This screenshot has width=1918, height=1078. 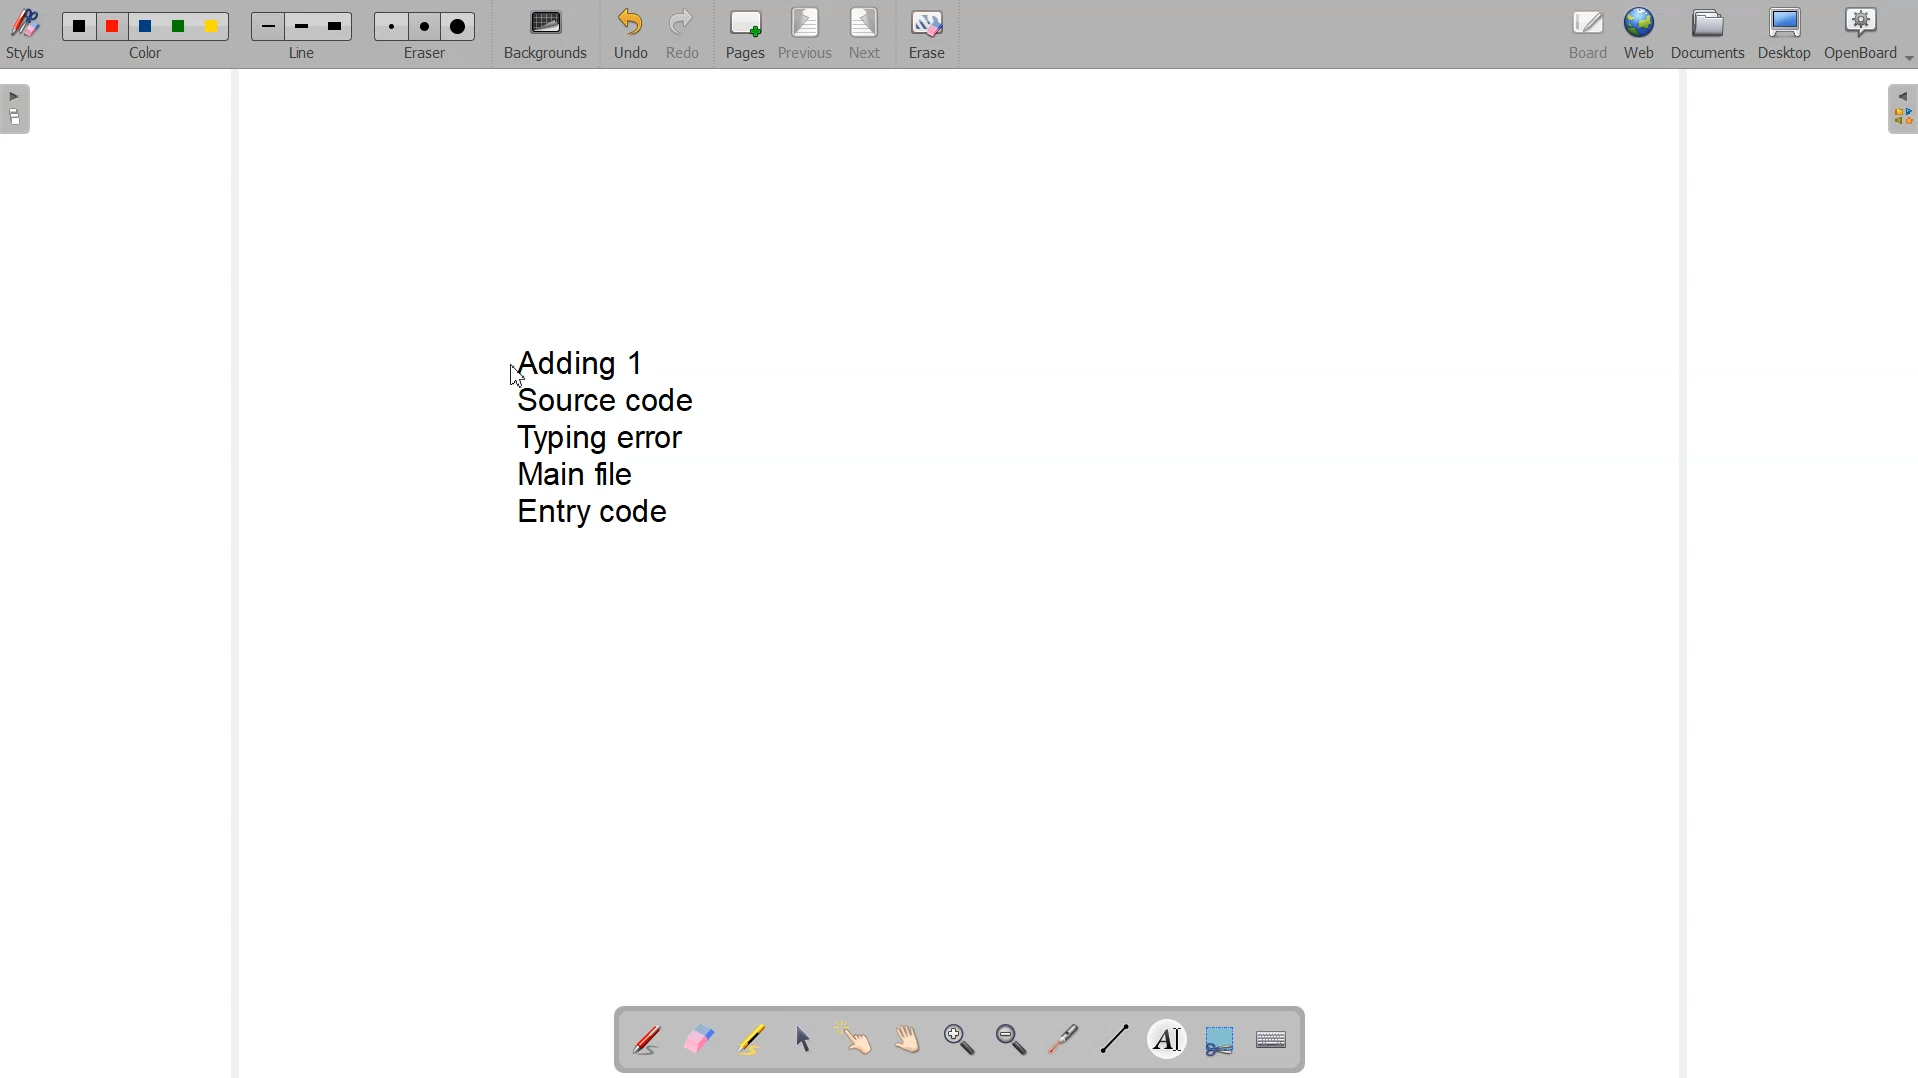 What do you see at coordinates (1871, 35) in the screenshot?
I see `OpenBoard` at bounding box center [1871, 35].